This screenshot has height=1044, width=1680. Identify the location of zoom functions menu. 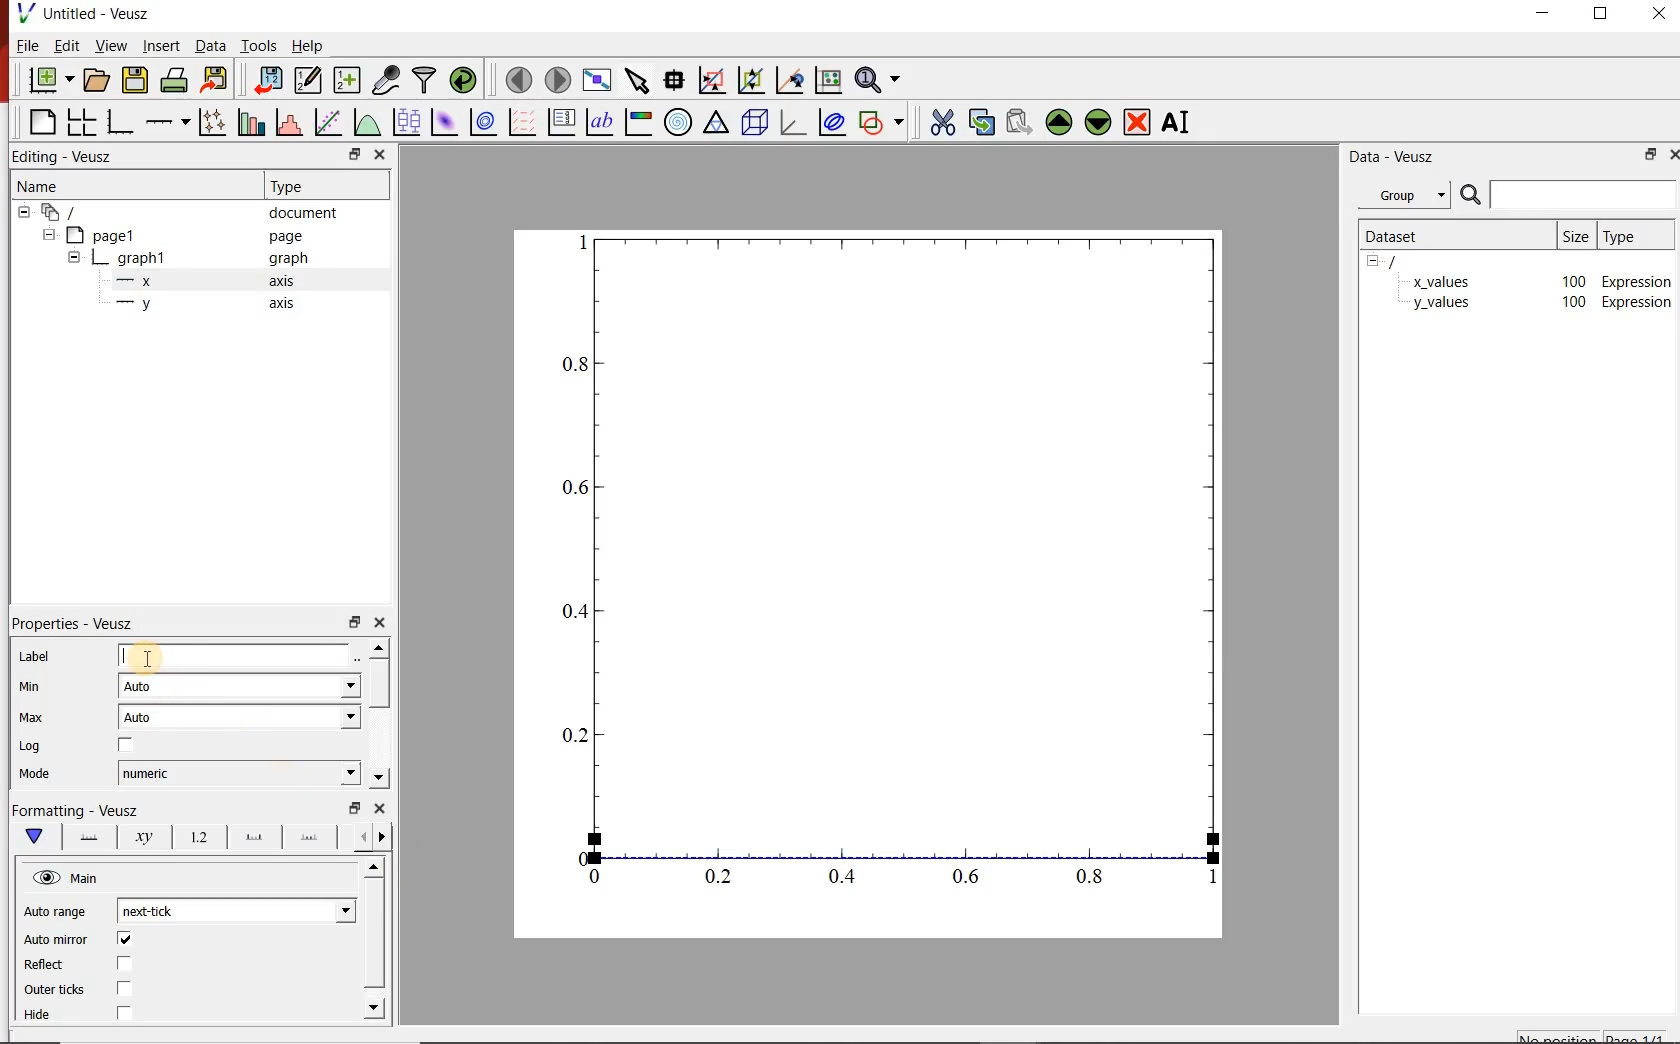
(878, 82).